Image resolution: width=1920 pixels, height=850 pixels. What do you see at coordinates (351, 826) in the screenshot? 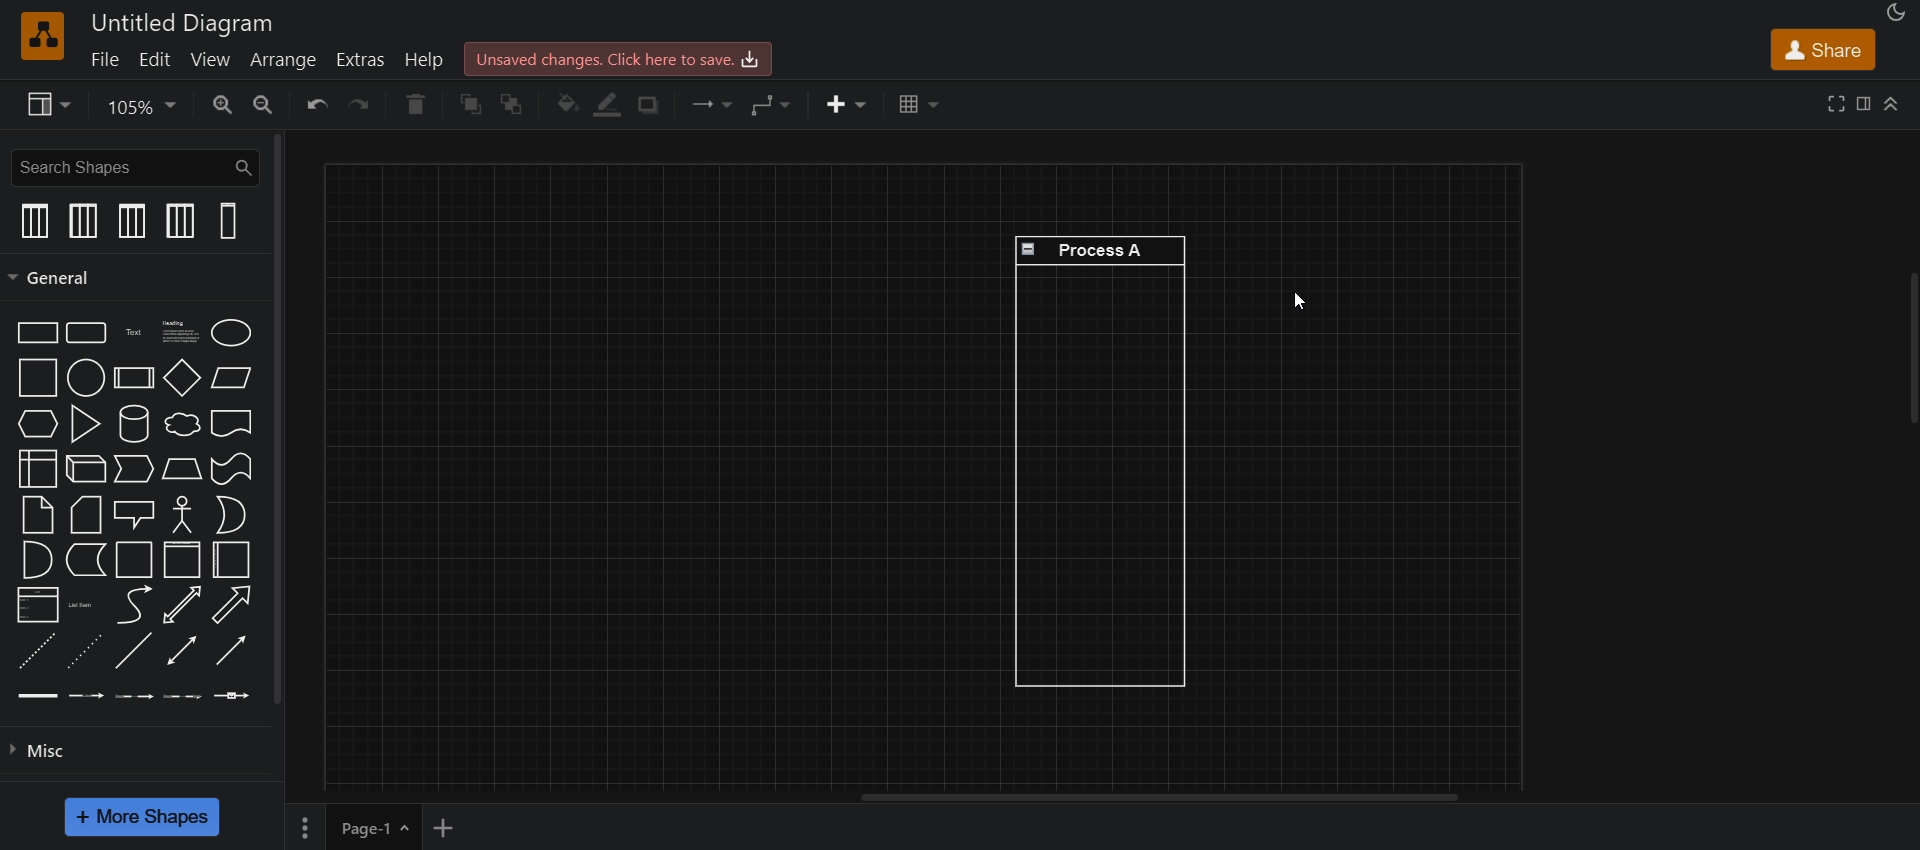
I see `page 1` at bounding box center [351, 826].